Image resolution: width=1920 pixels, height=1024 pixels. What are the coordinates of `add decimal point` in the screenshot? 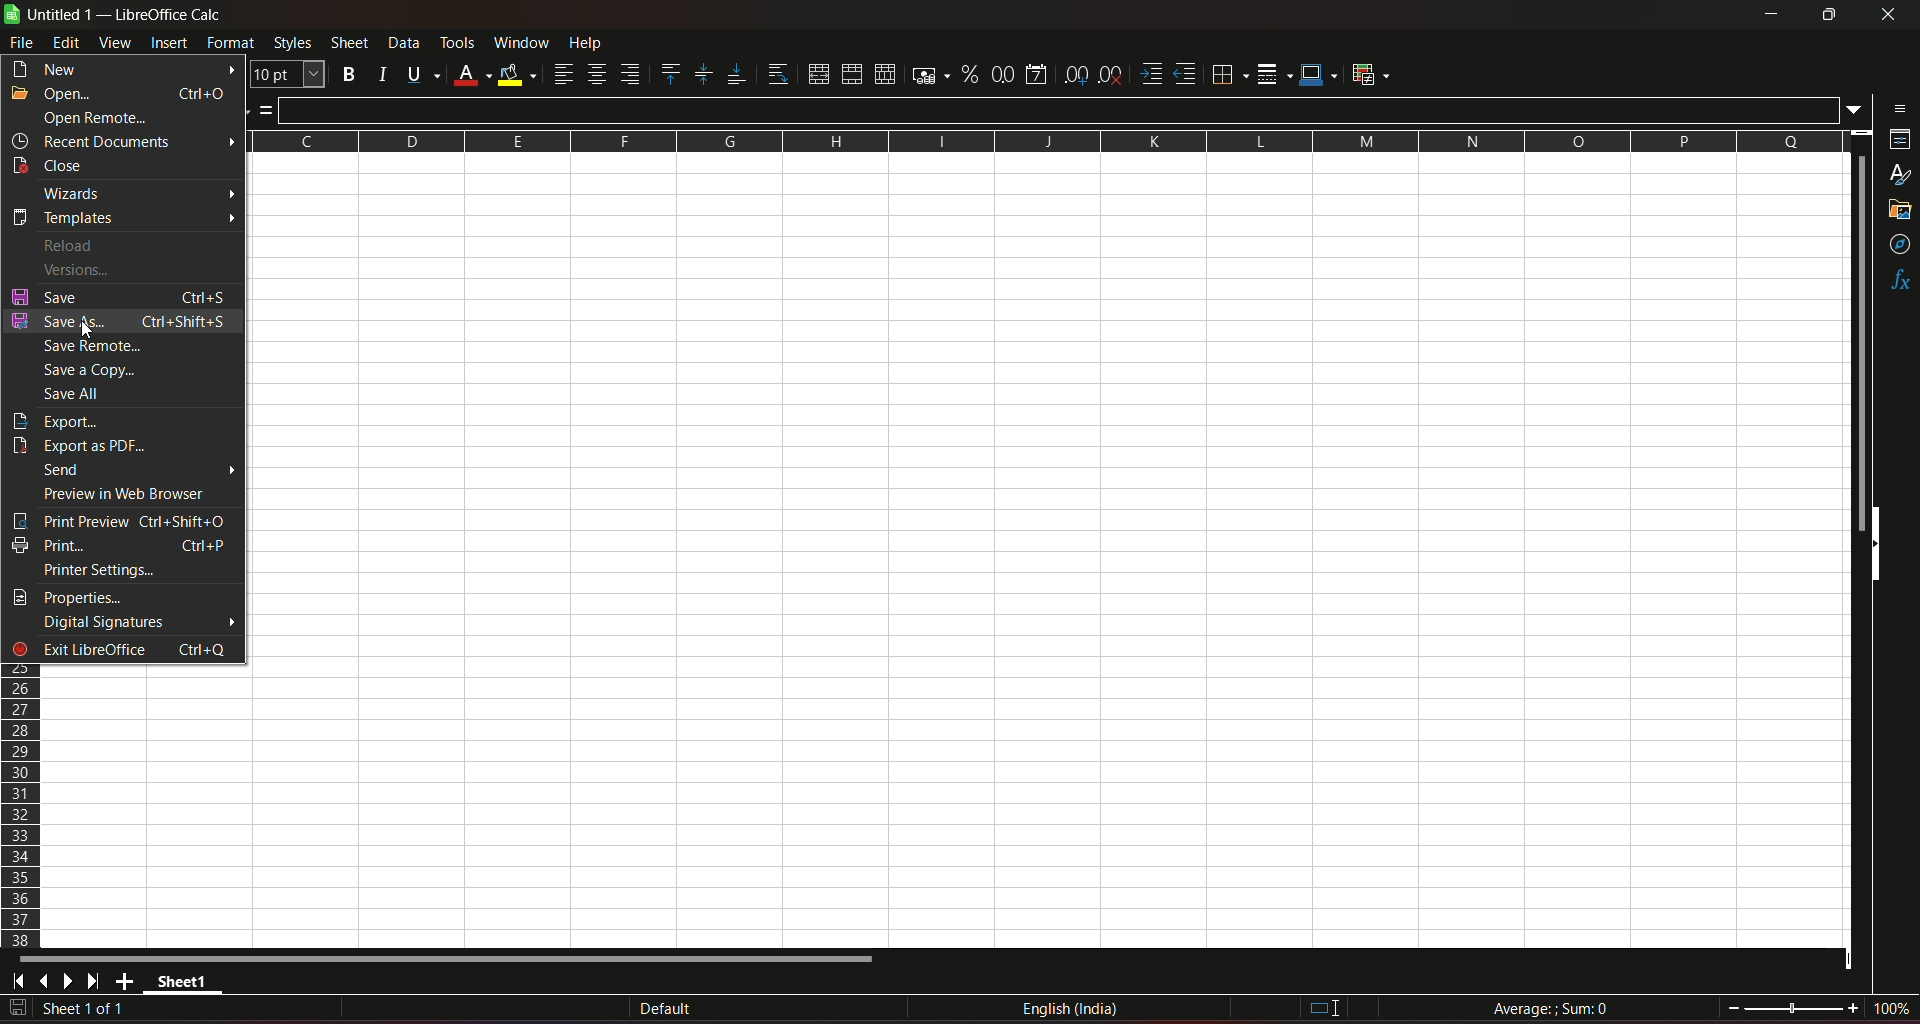 It's located at (1078, 75).